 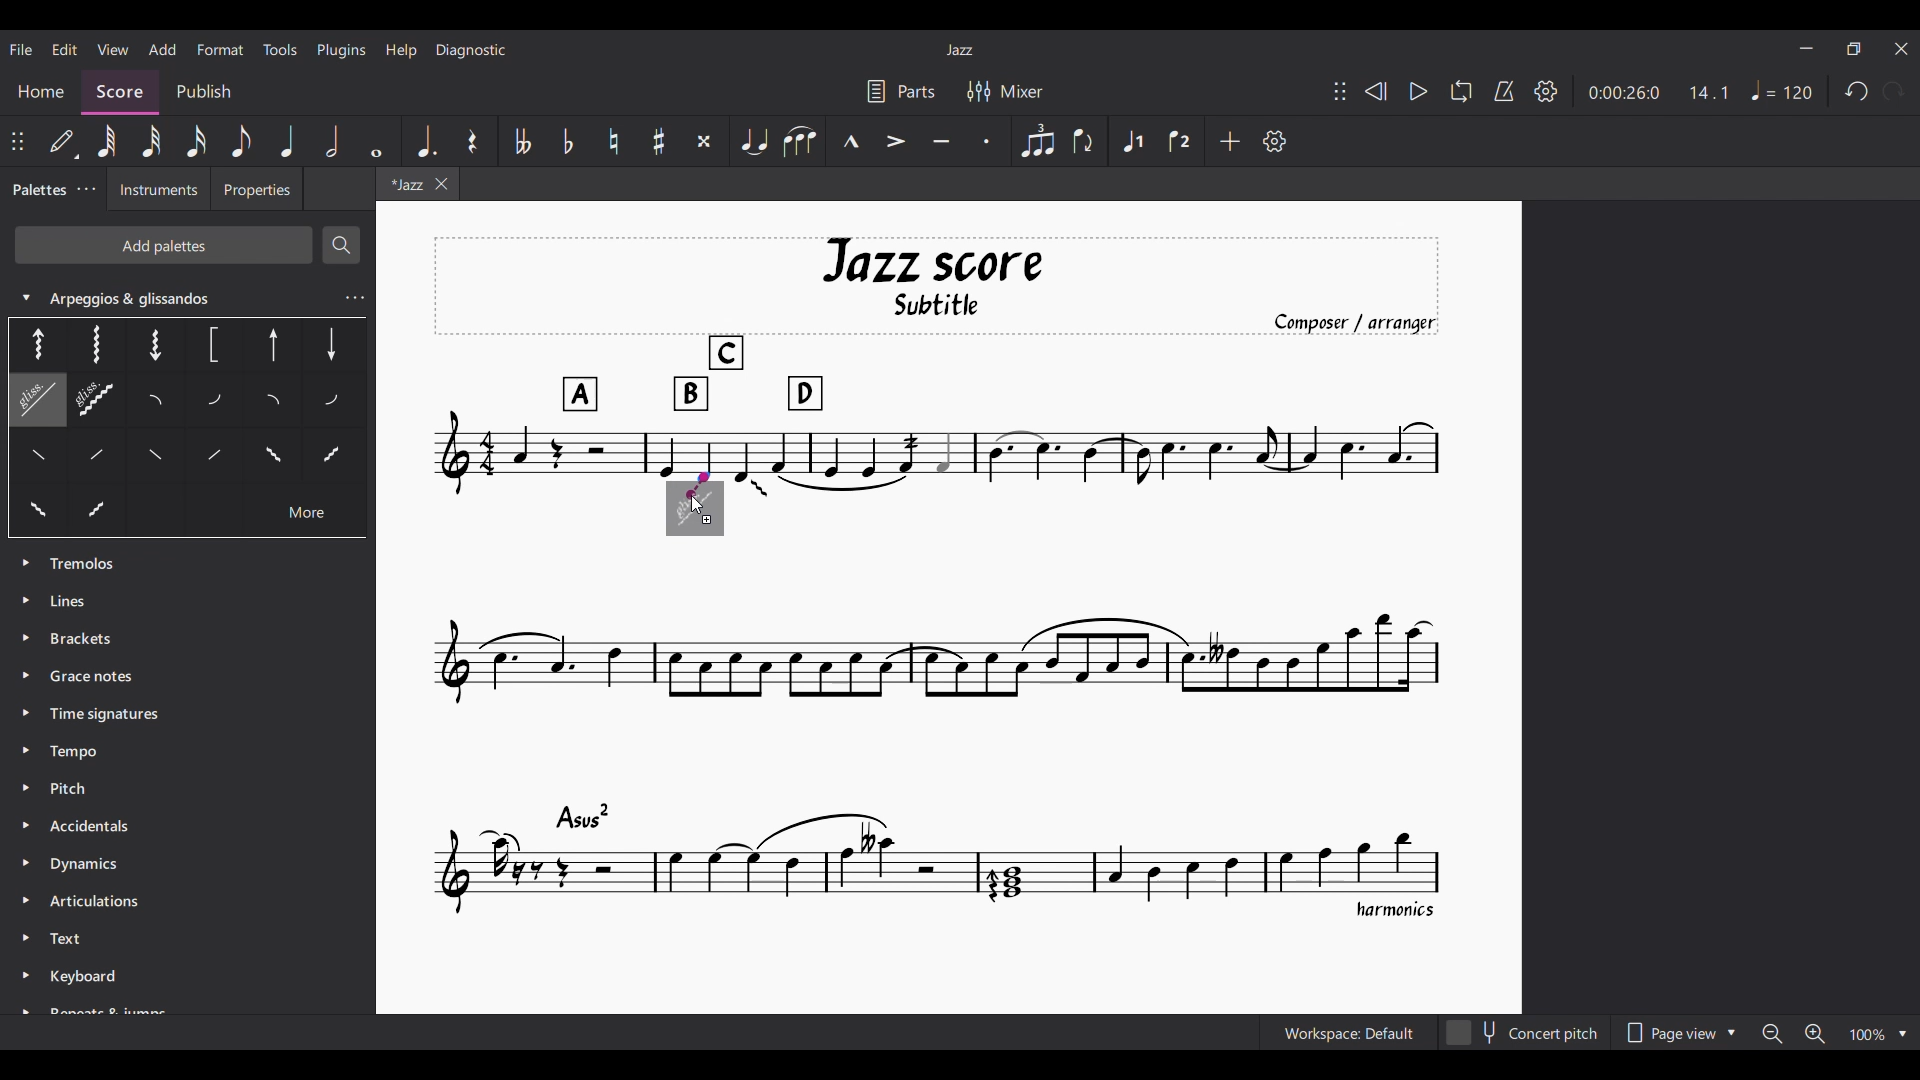 What do you see at coordinates (523, 141) in the screenshot?
I see `Toggle double flat` at bounding box center [523, 141].